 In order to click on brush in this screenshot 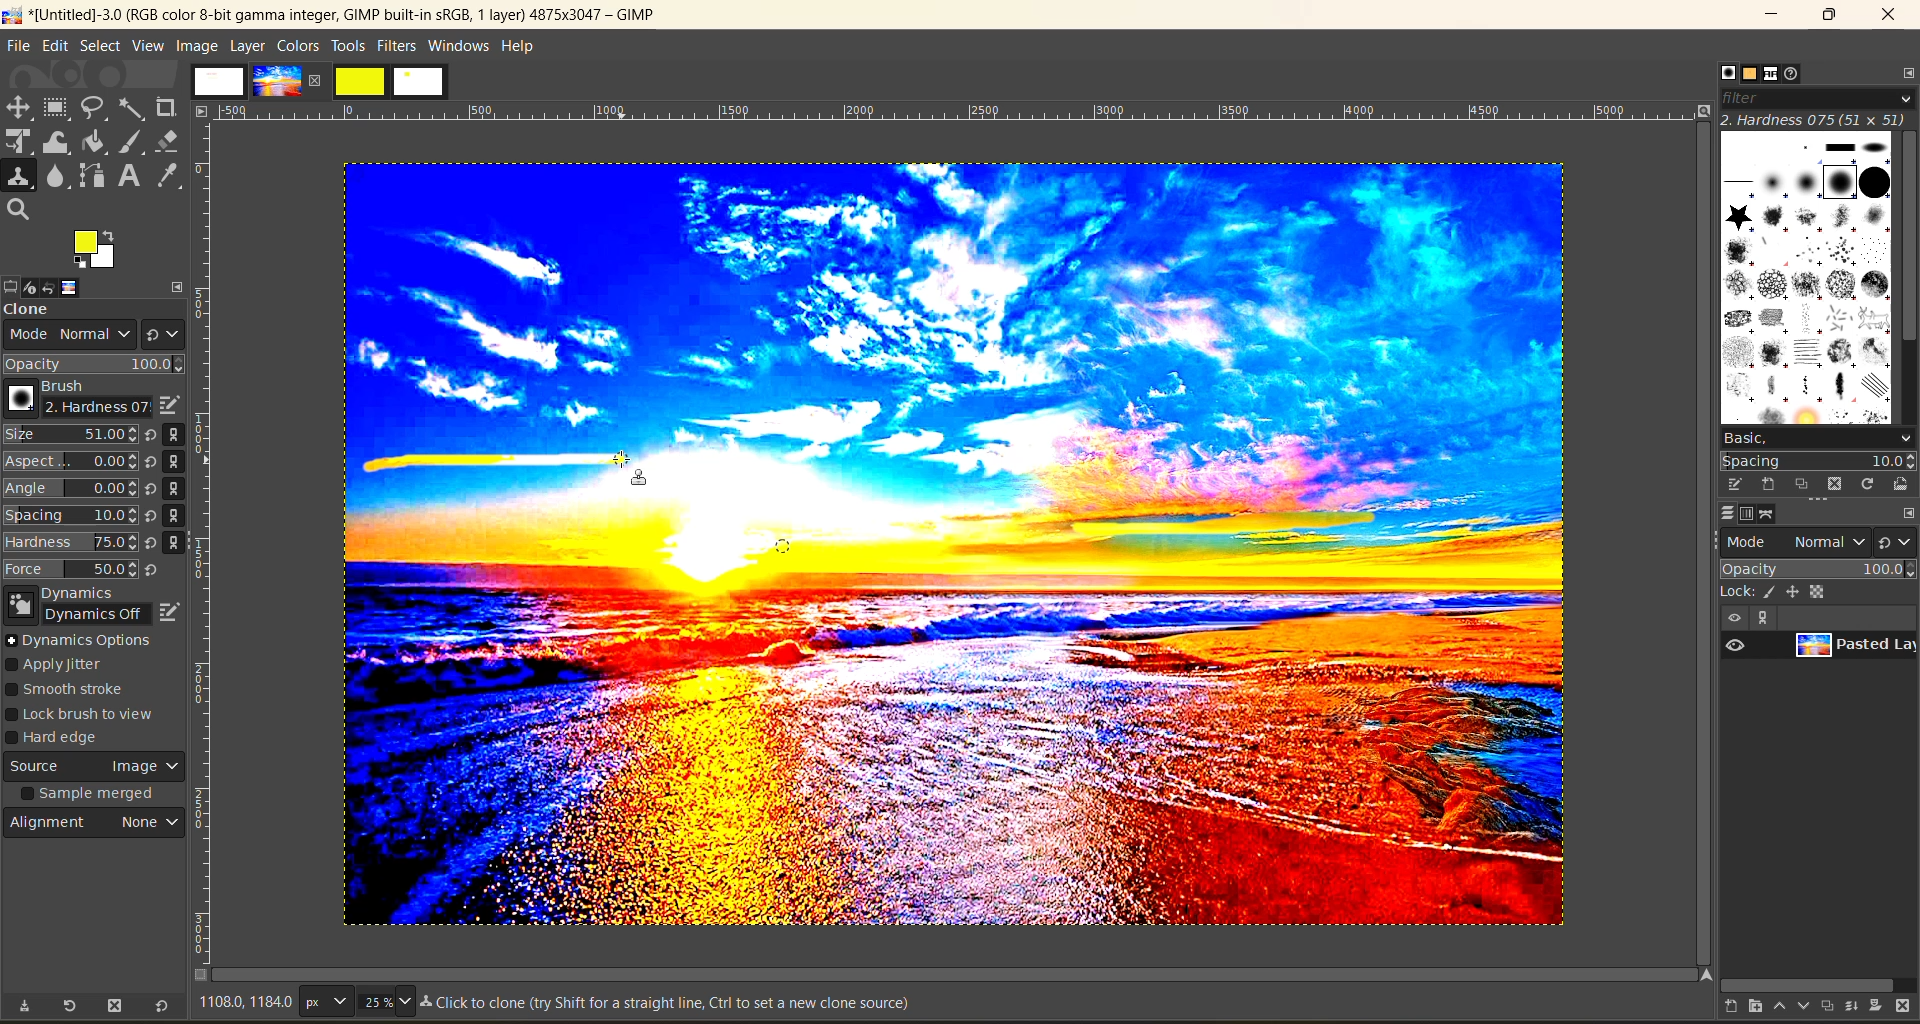, I will do `click(72, 399)`.